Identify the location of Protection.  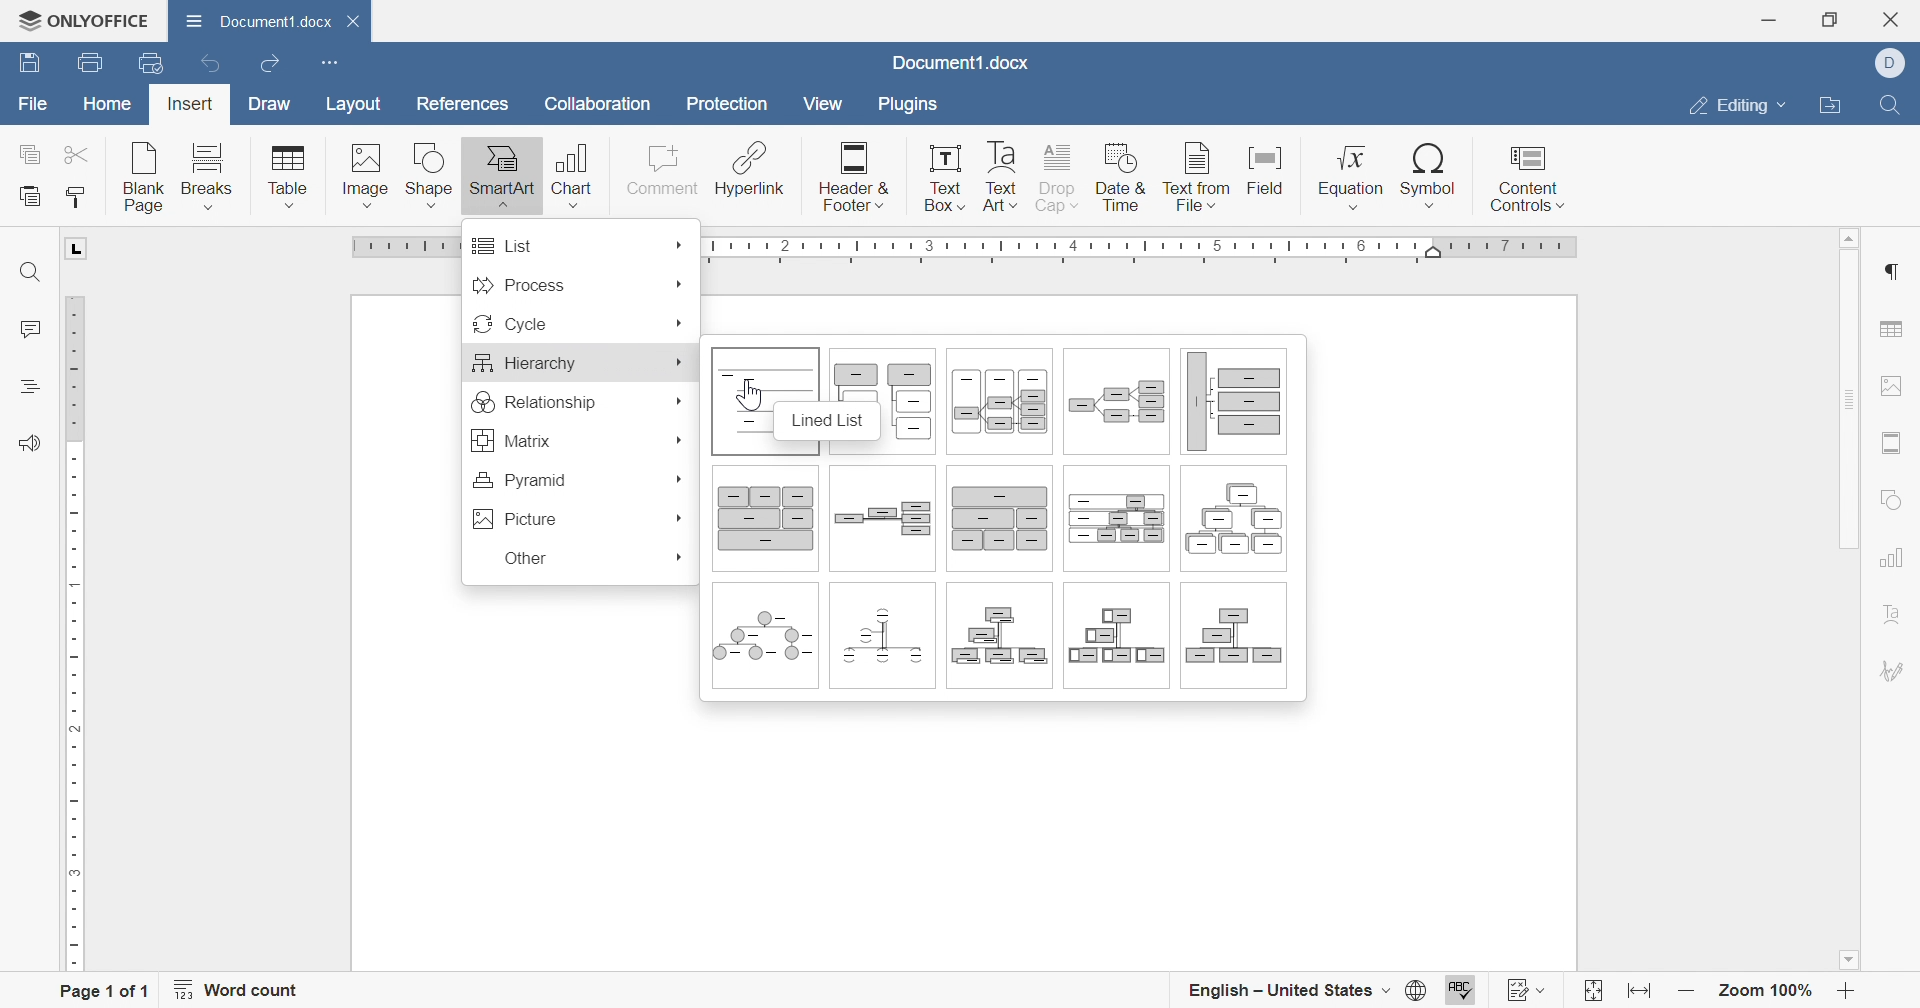
(725, 104).